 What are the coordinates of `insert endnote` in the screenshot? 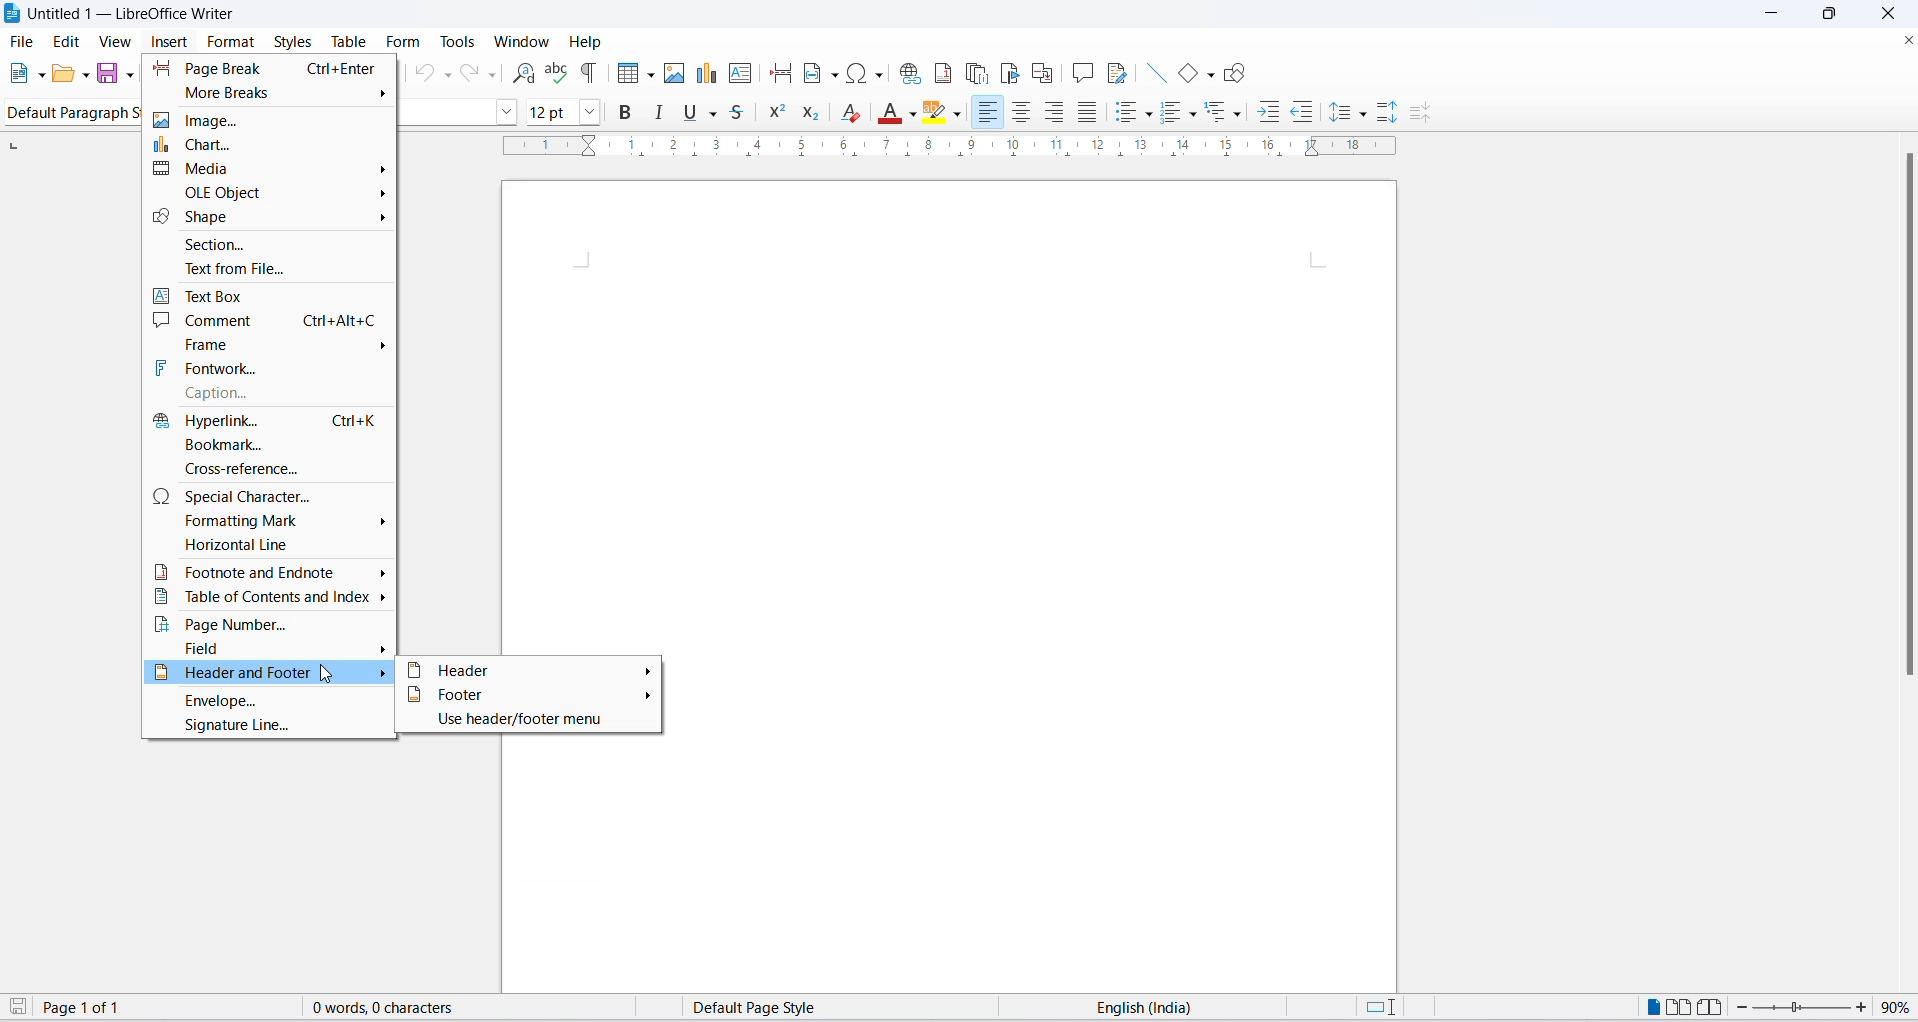 It's located at (975, 69).